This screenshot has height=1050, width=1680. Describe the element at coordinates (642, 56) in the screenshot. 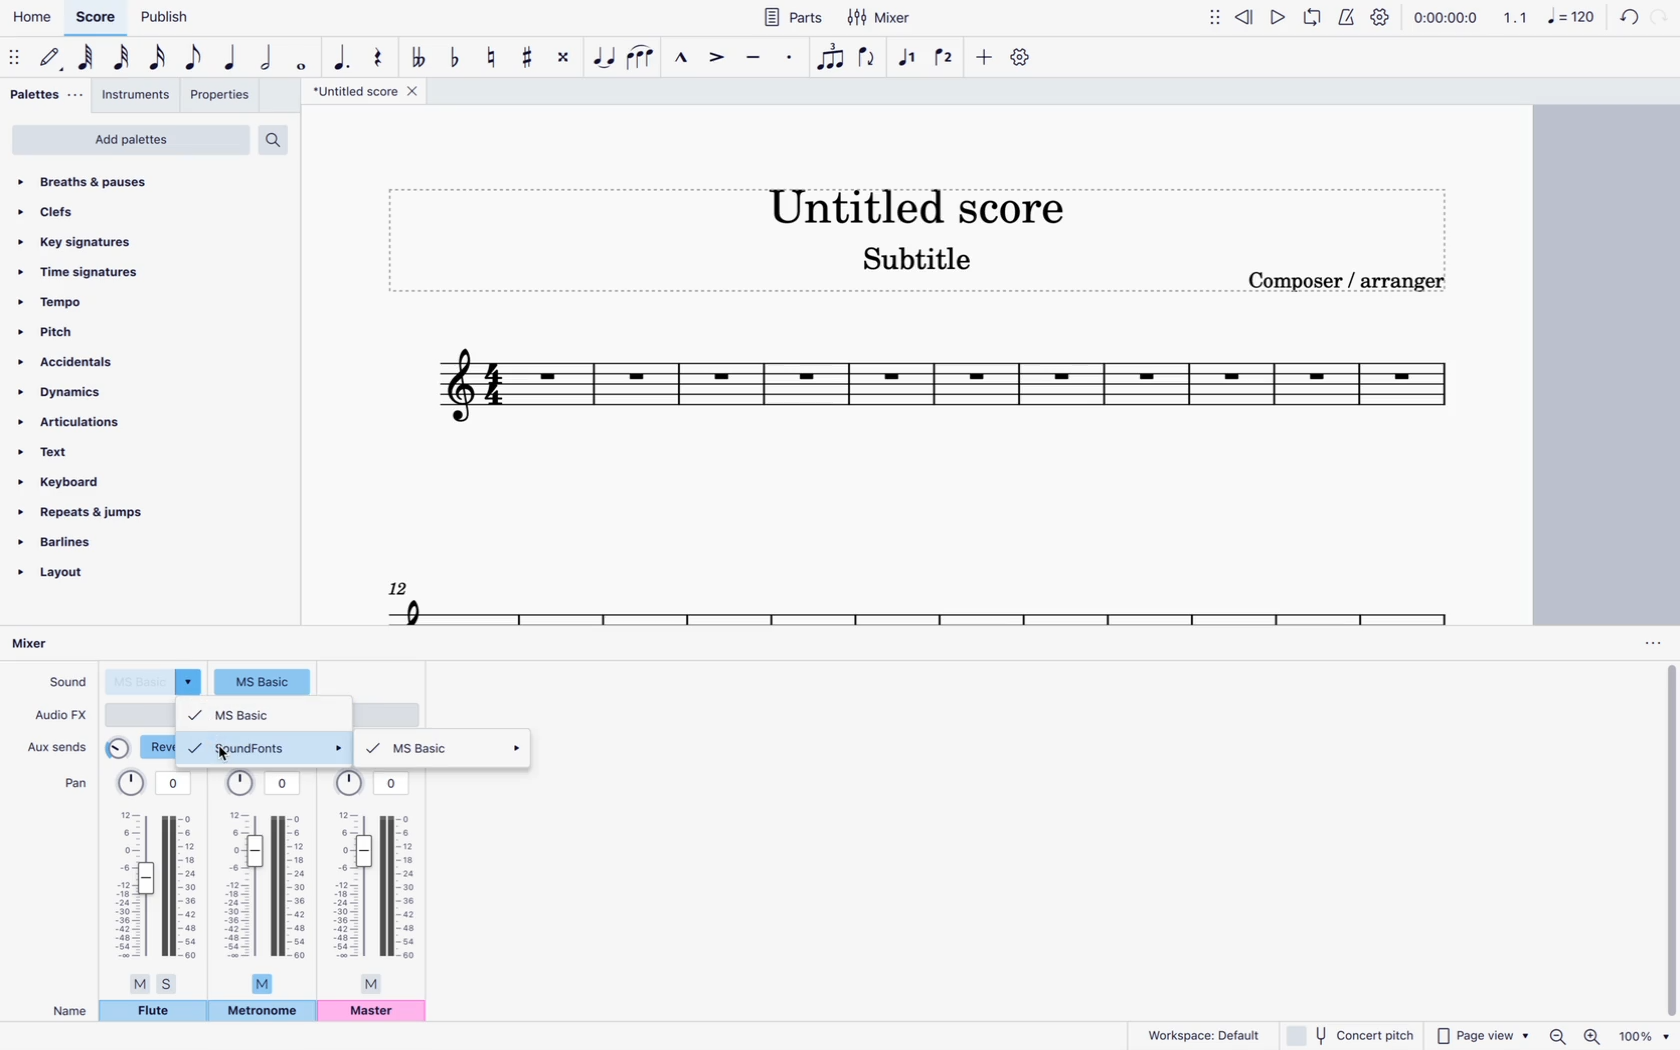

I see `slur` at that location.